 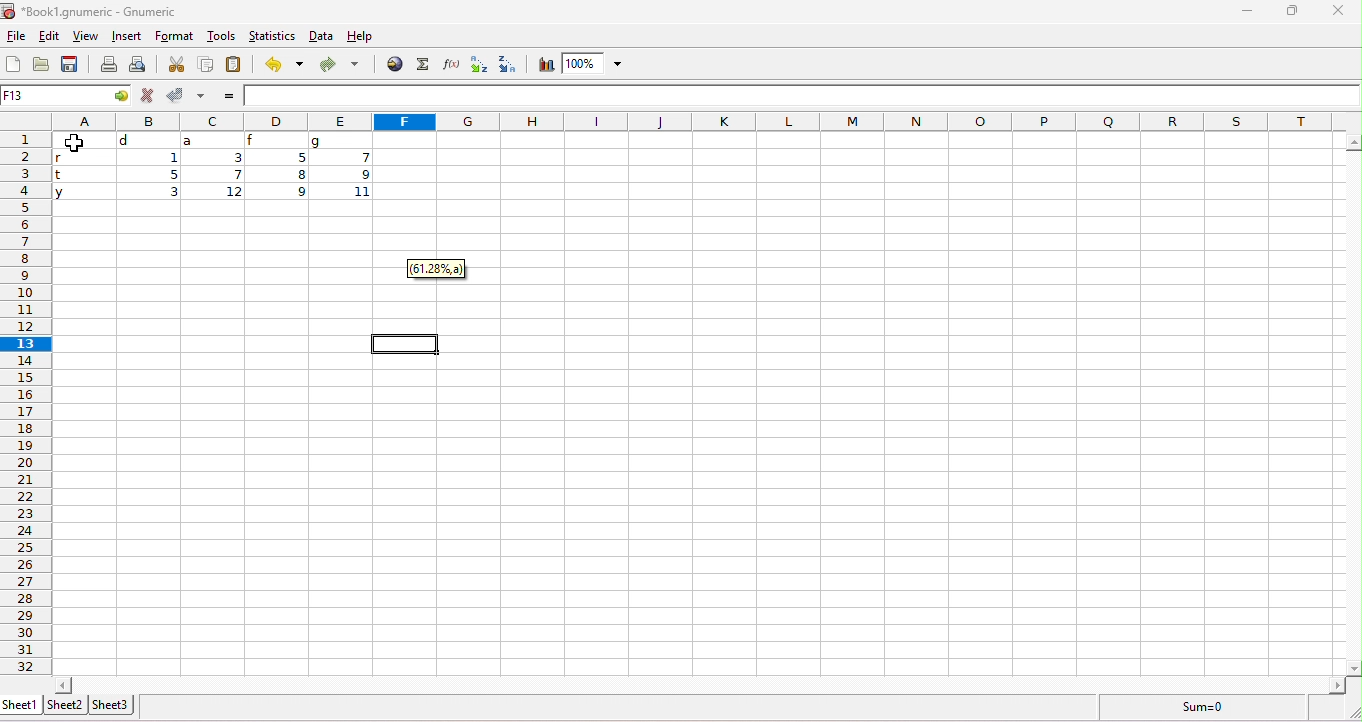 What do you see at coordinates (421, 64) in the screenshot?
I see `select function` at bounding box center [421, 64].